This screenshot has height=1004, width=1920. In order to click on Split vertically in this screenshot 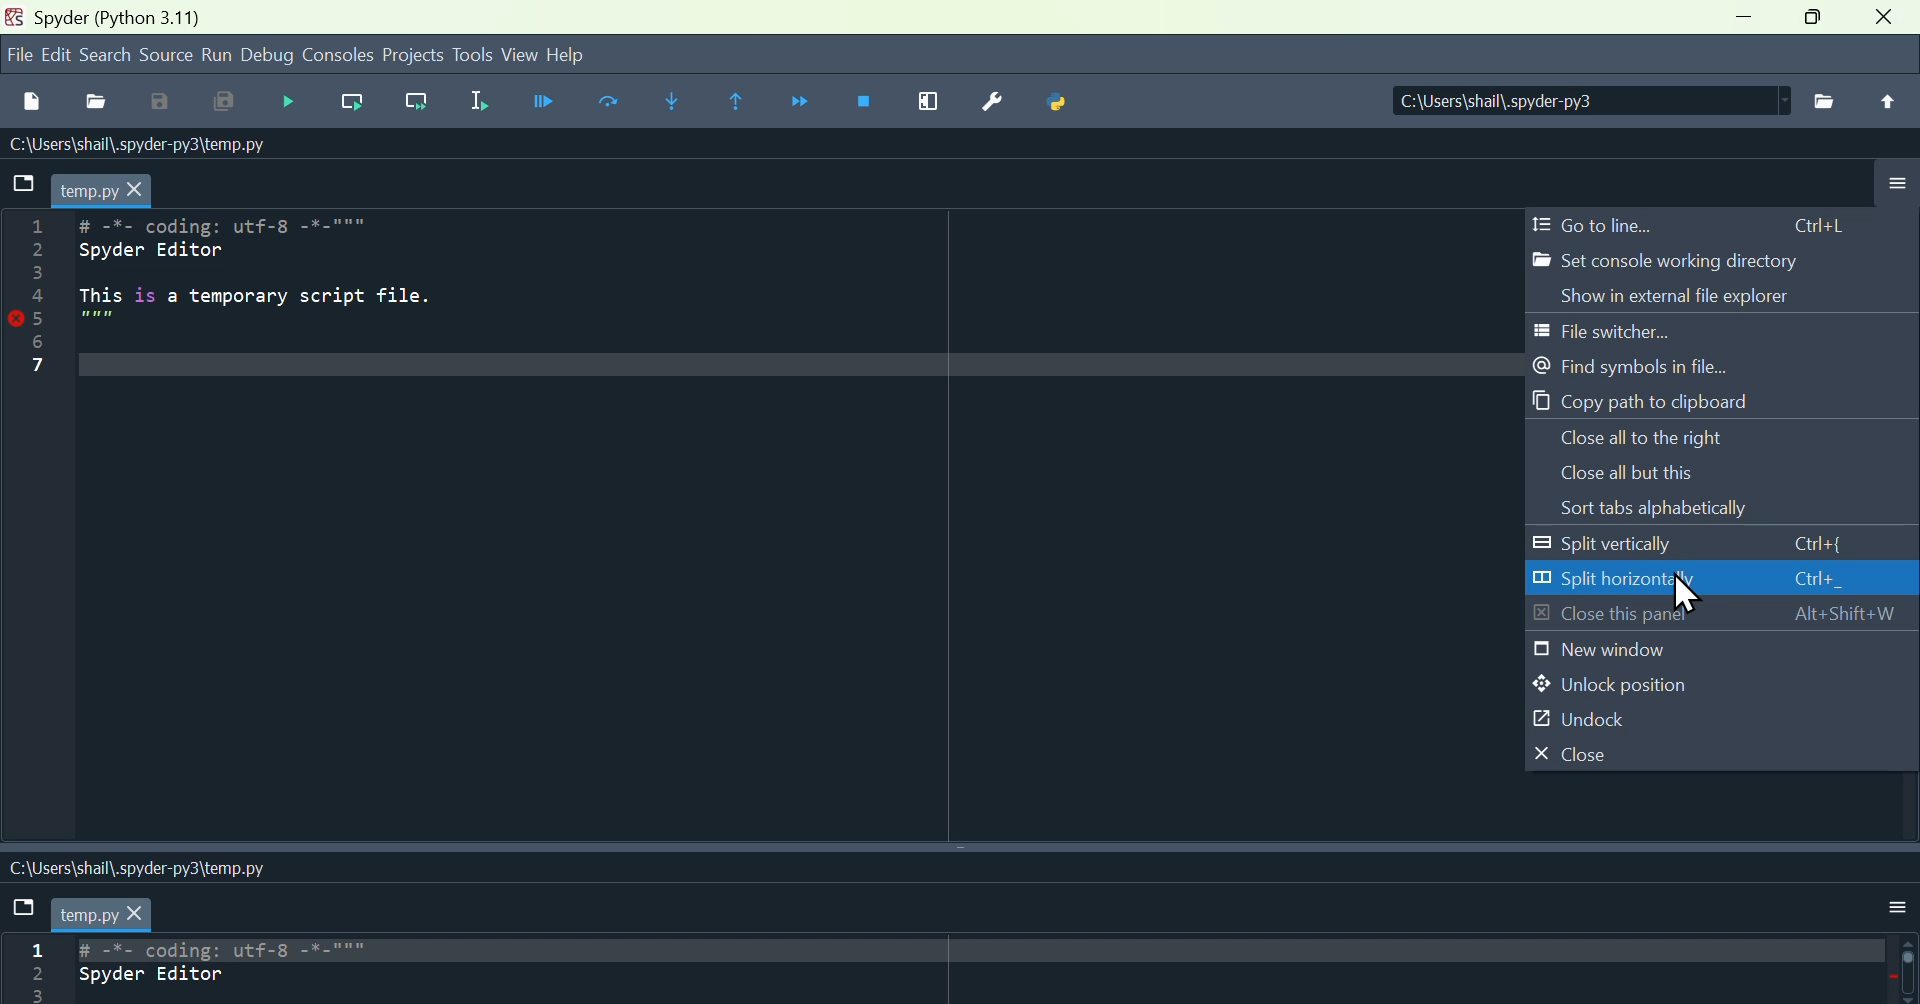, I will do `click(1683, 539)`.